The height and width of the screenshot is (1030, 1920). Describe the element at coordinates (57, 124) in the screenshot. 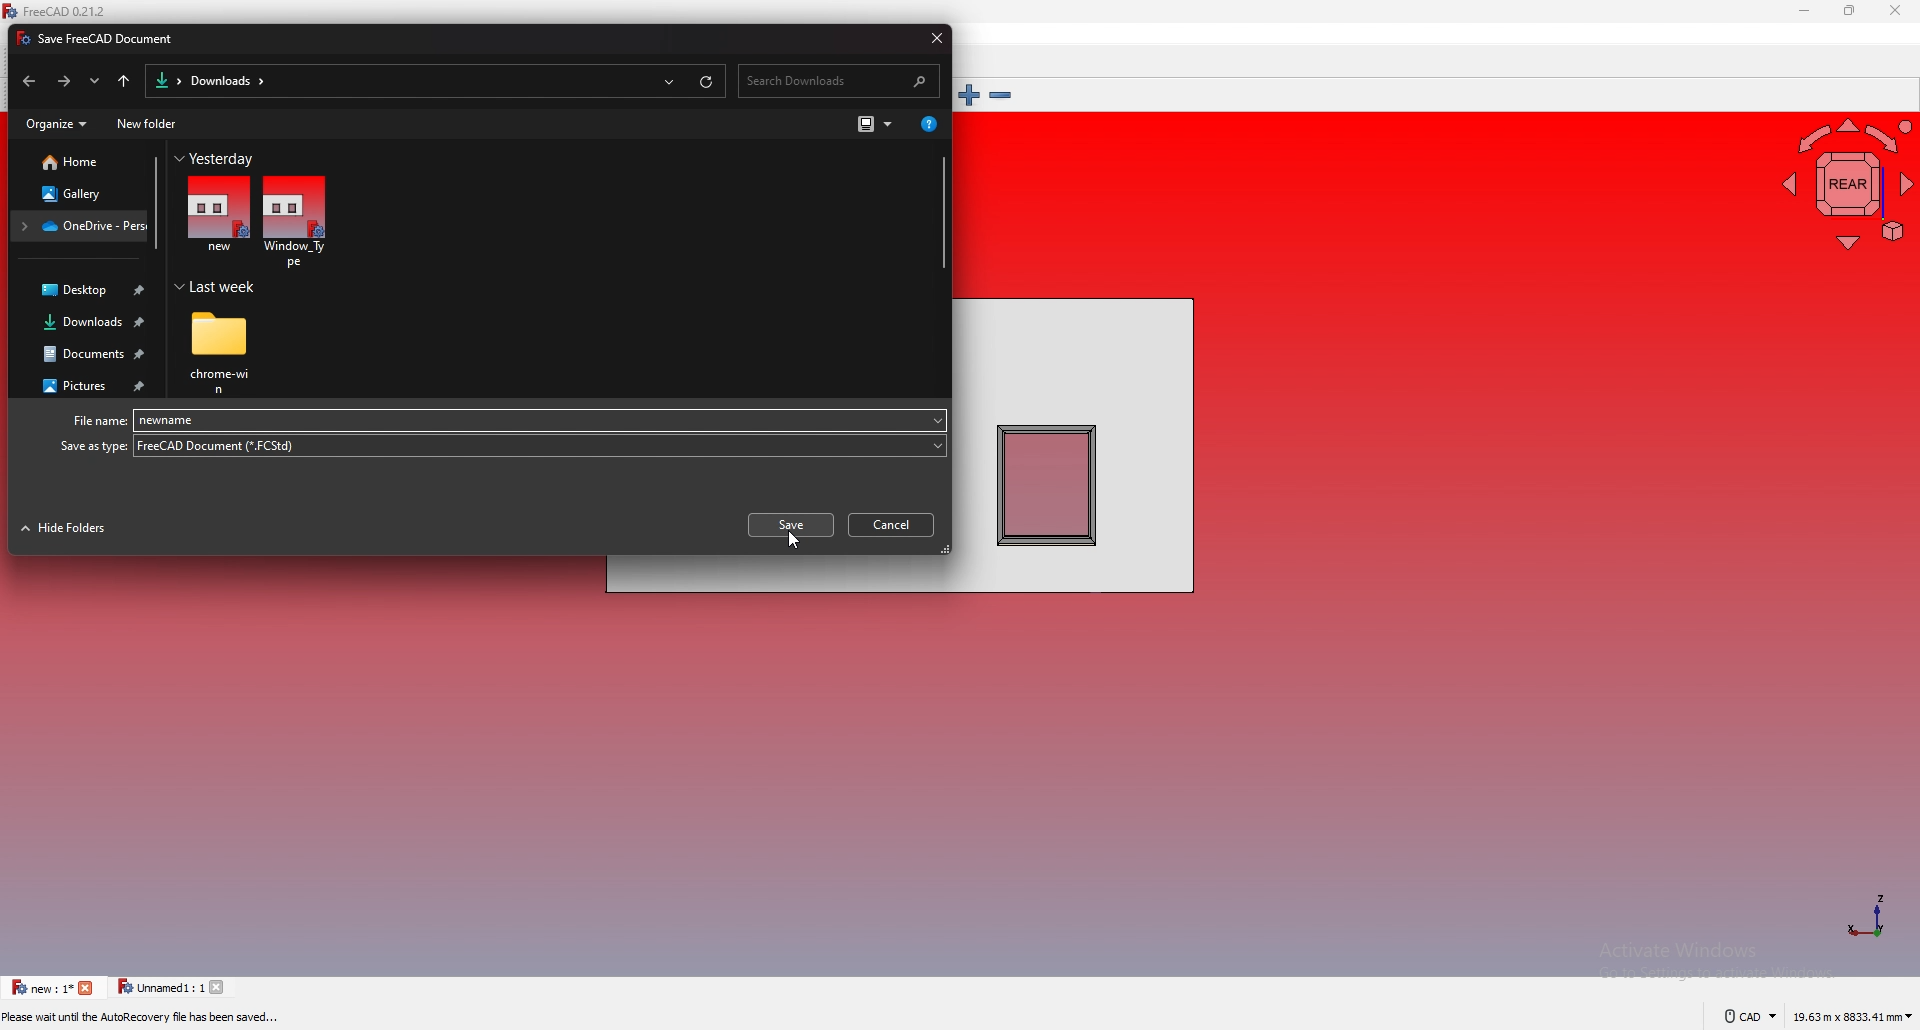

I see `organize` at that location.